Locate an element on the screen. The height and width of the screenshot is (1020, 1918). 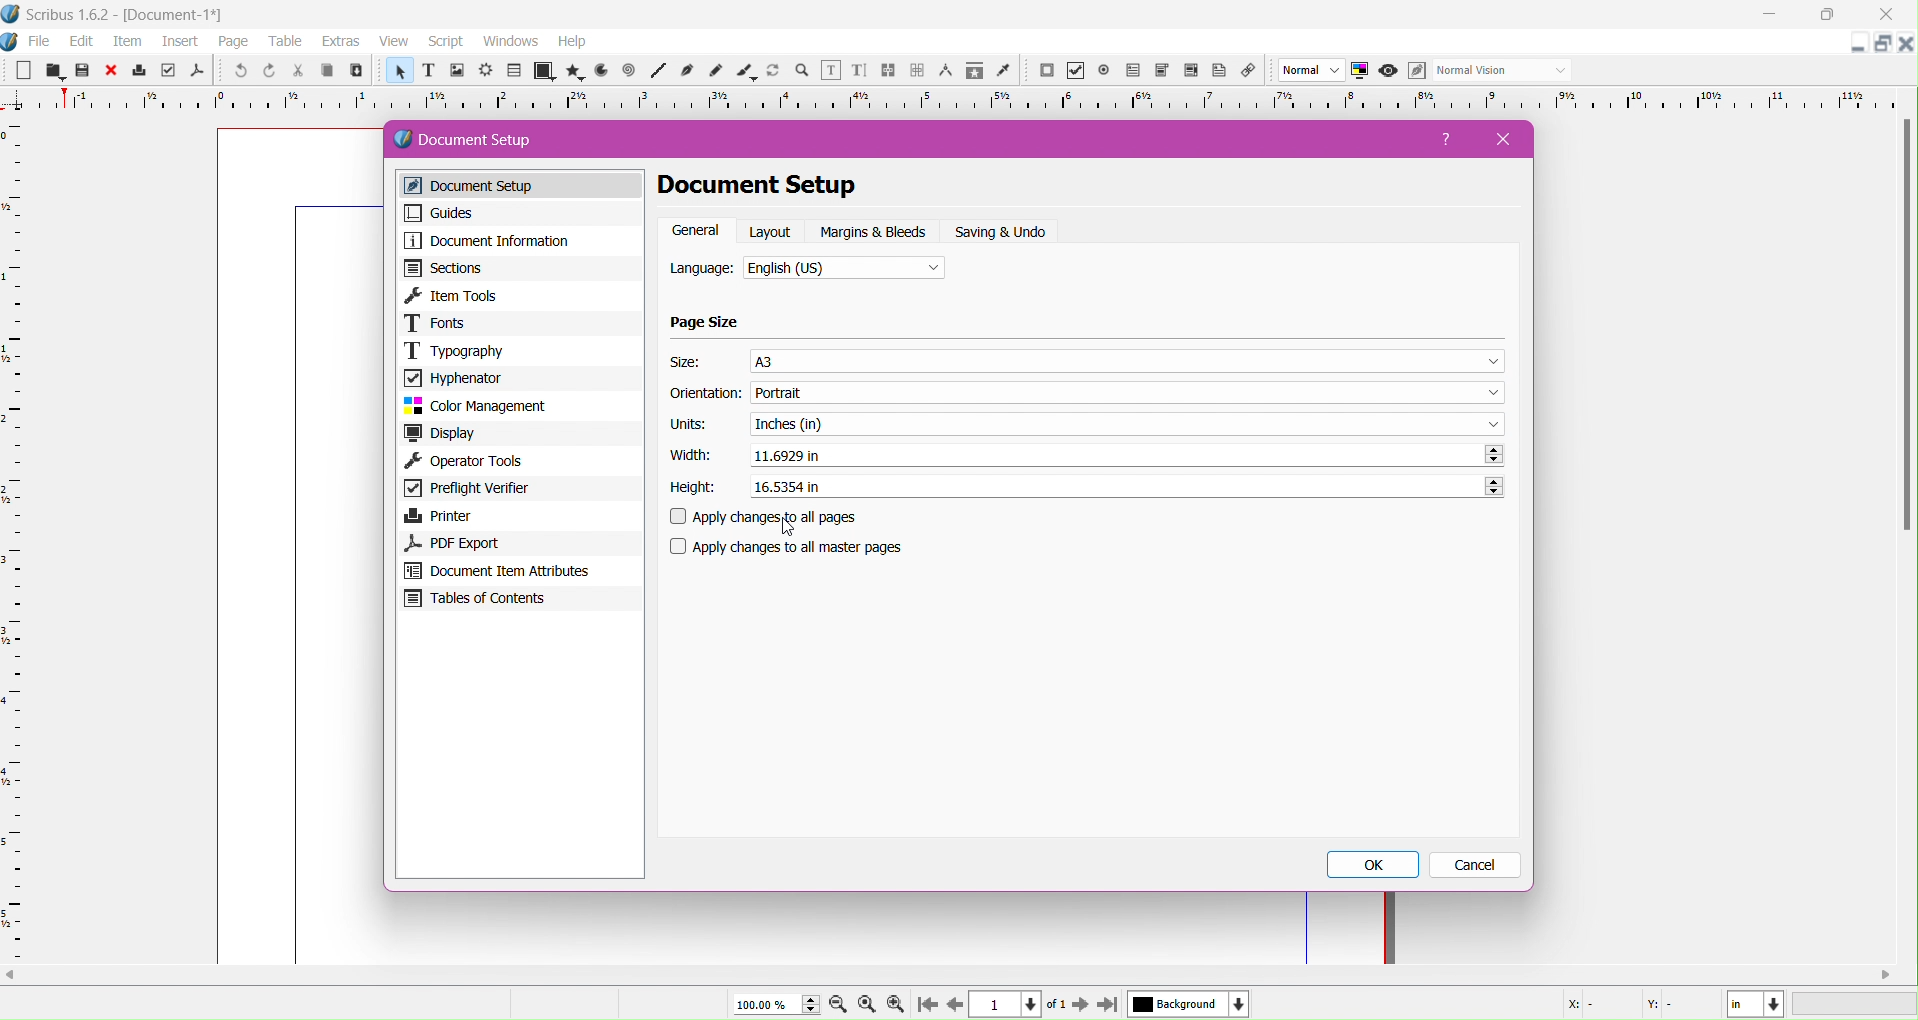
background is located at coordinates (1189, 1004).